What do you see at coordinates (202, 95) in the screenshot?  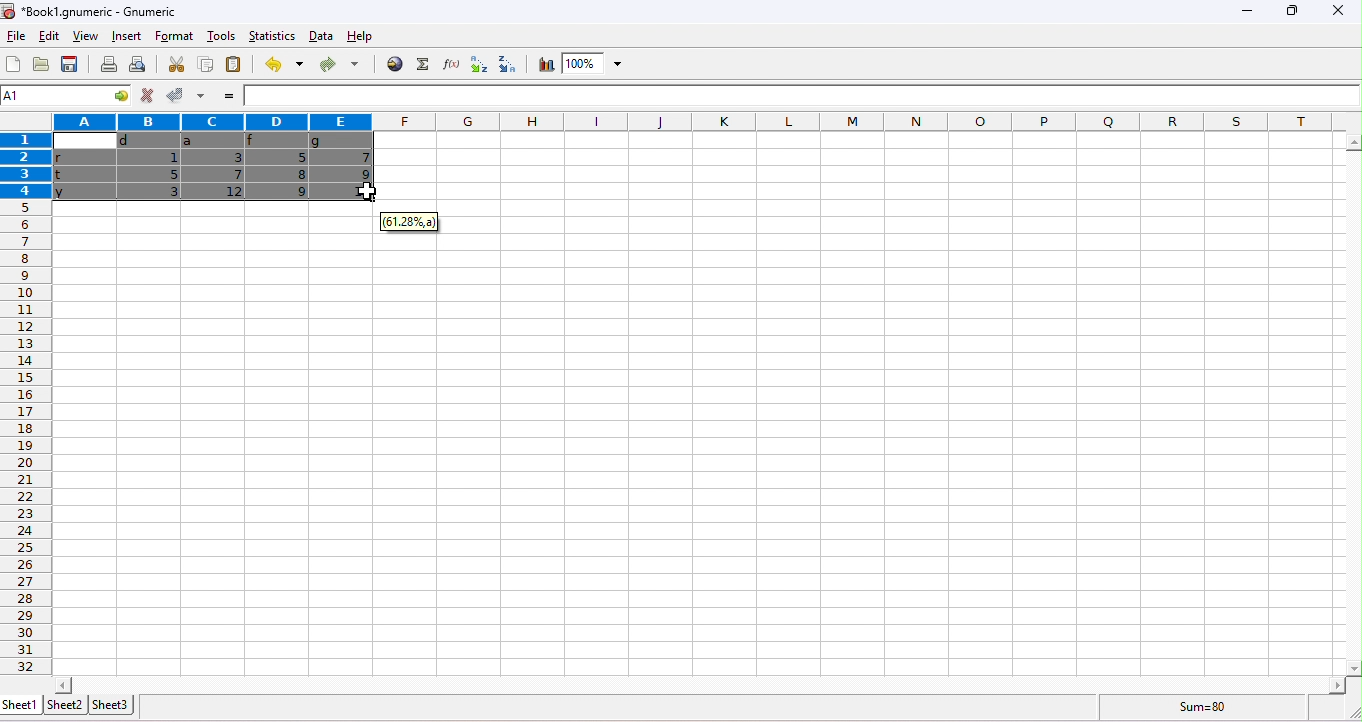 I see `accept multiple changes` at bounding box center [202, 95].